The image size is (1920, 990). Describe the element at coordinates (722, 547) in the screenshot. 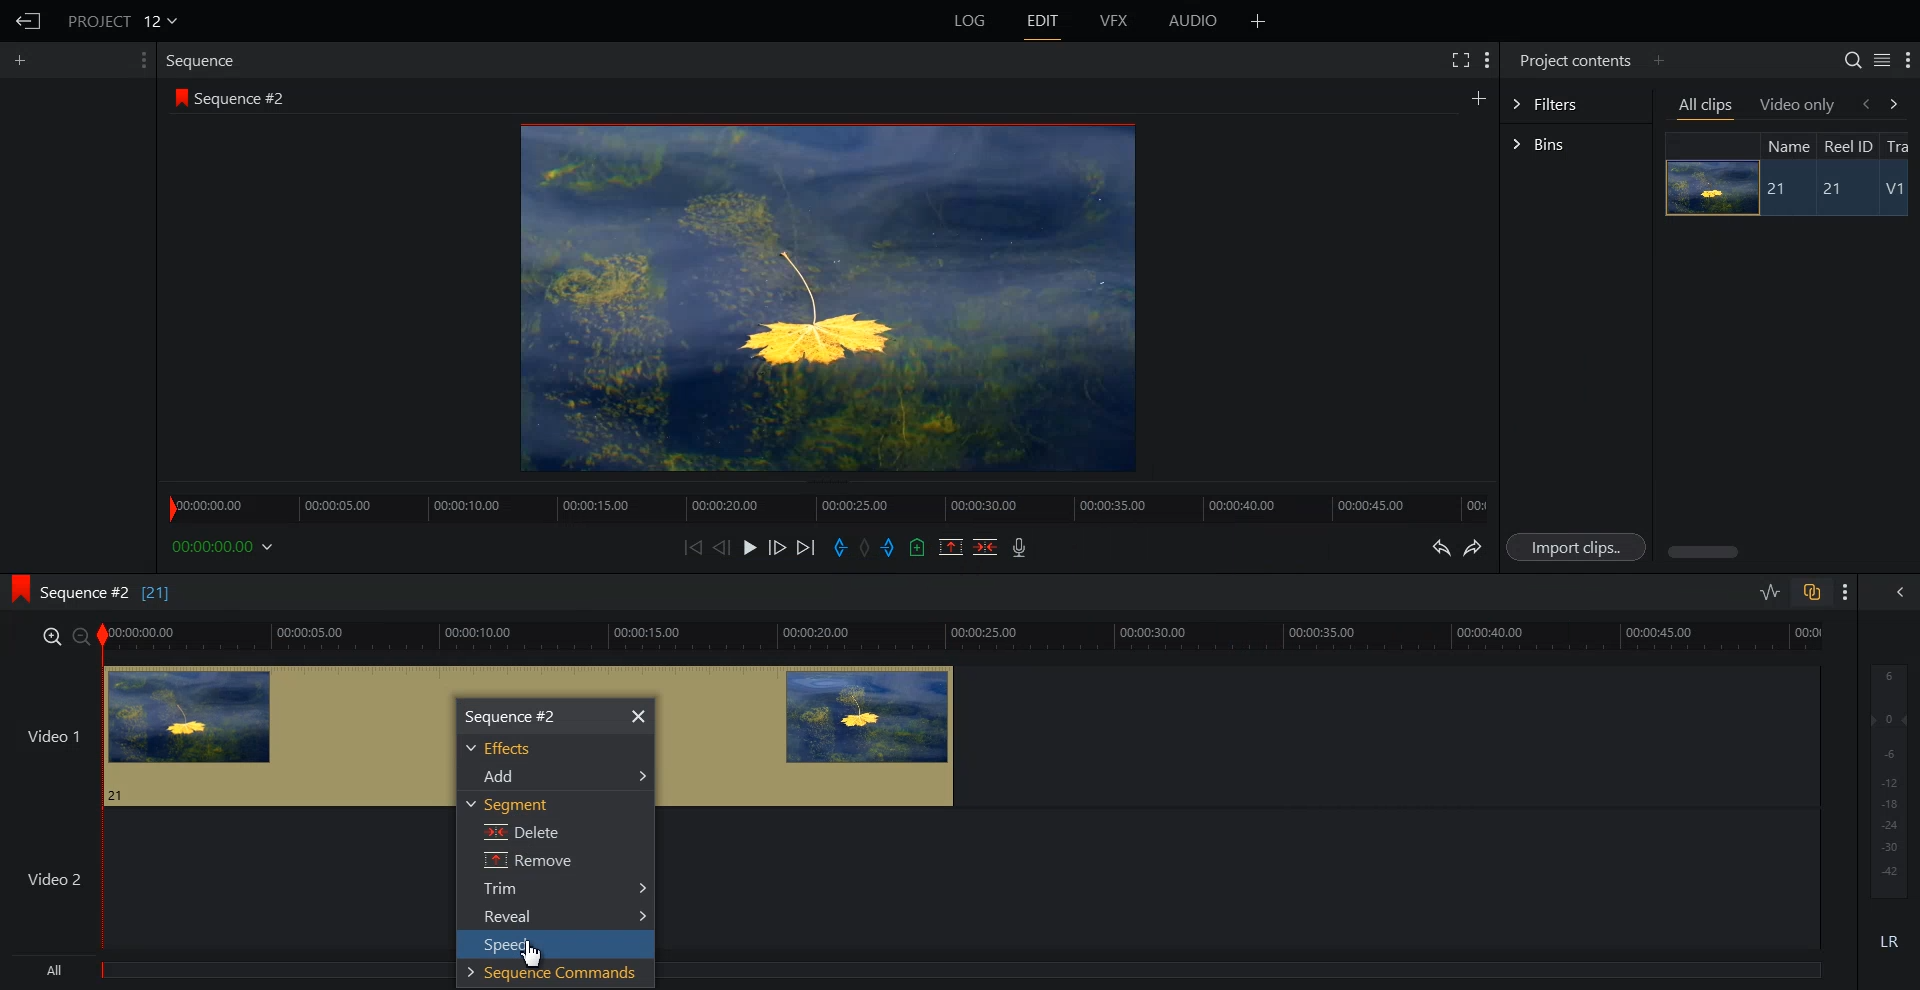

I see `Nurse one frame back` at that location.